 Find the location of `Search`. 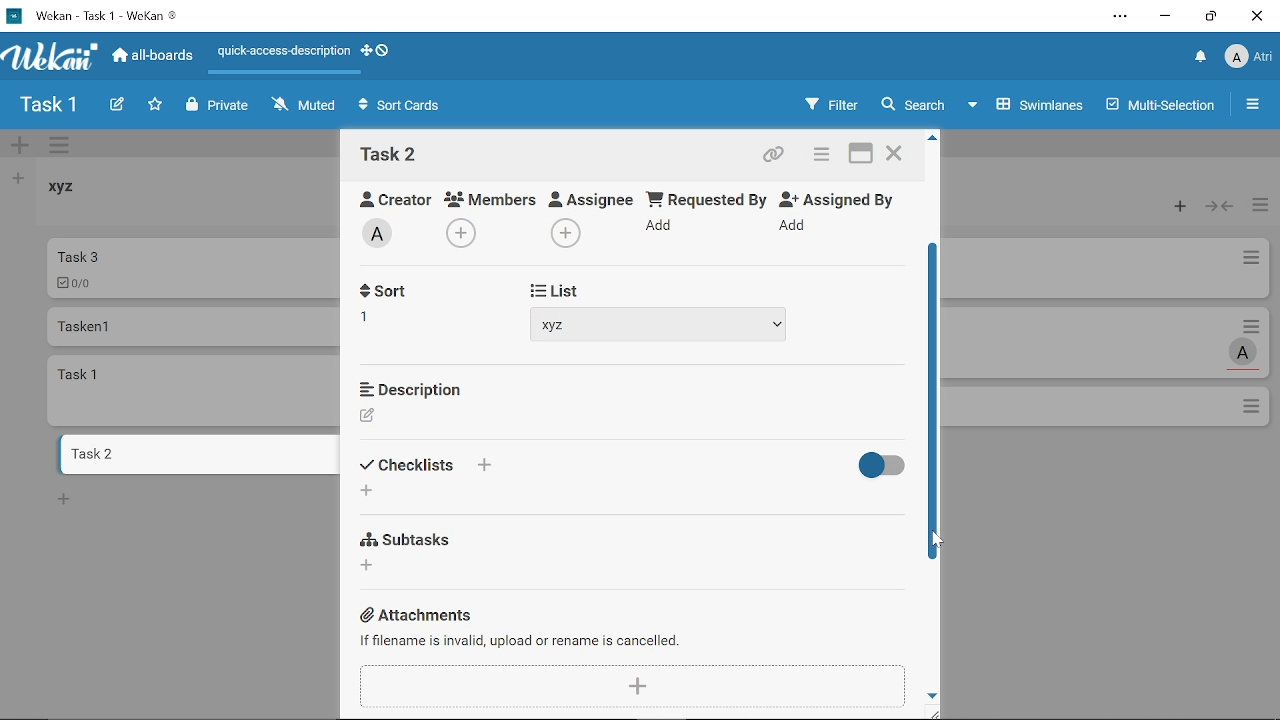

Search is located at coordinates (912, 105).